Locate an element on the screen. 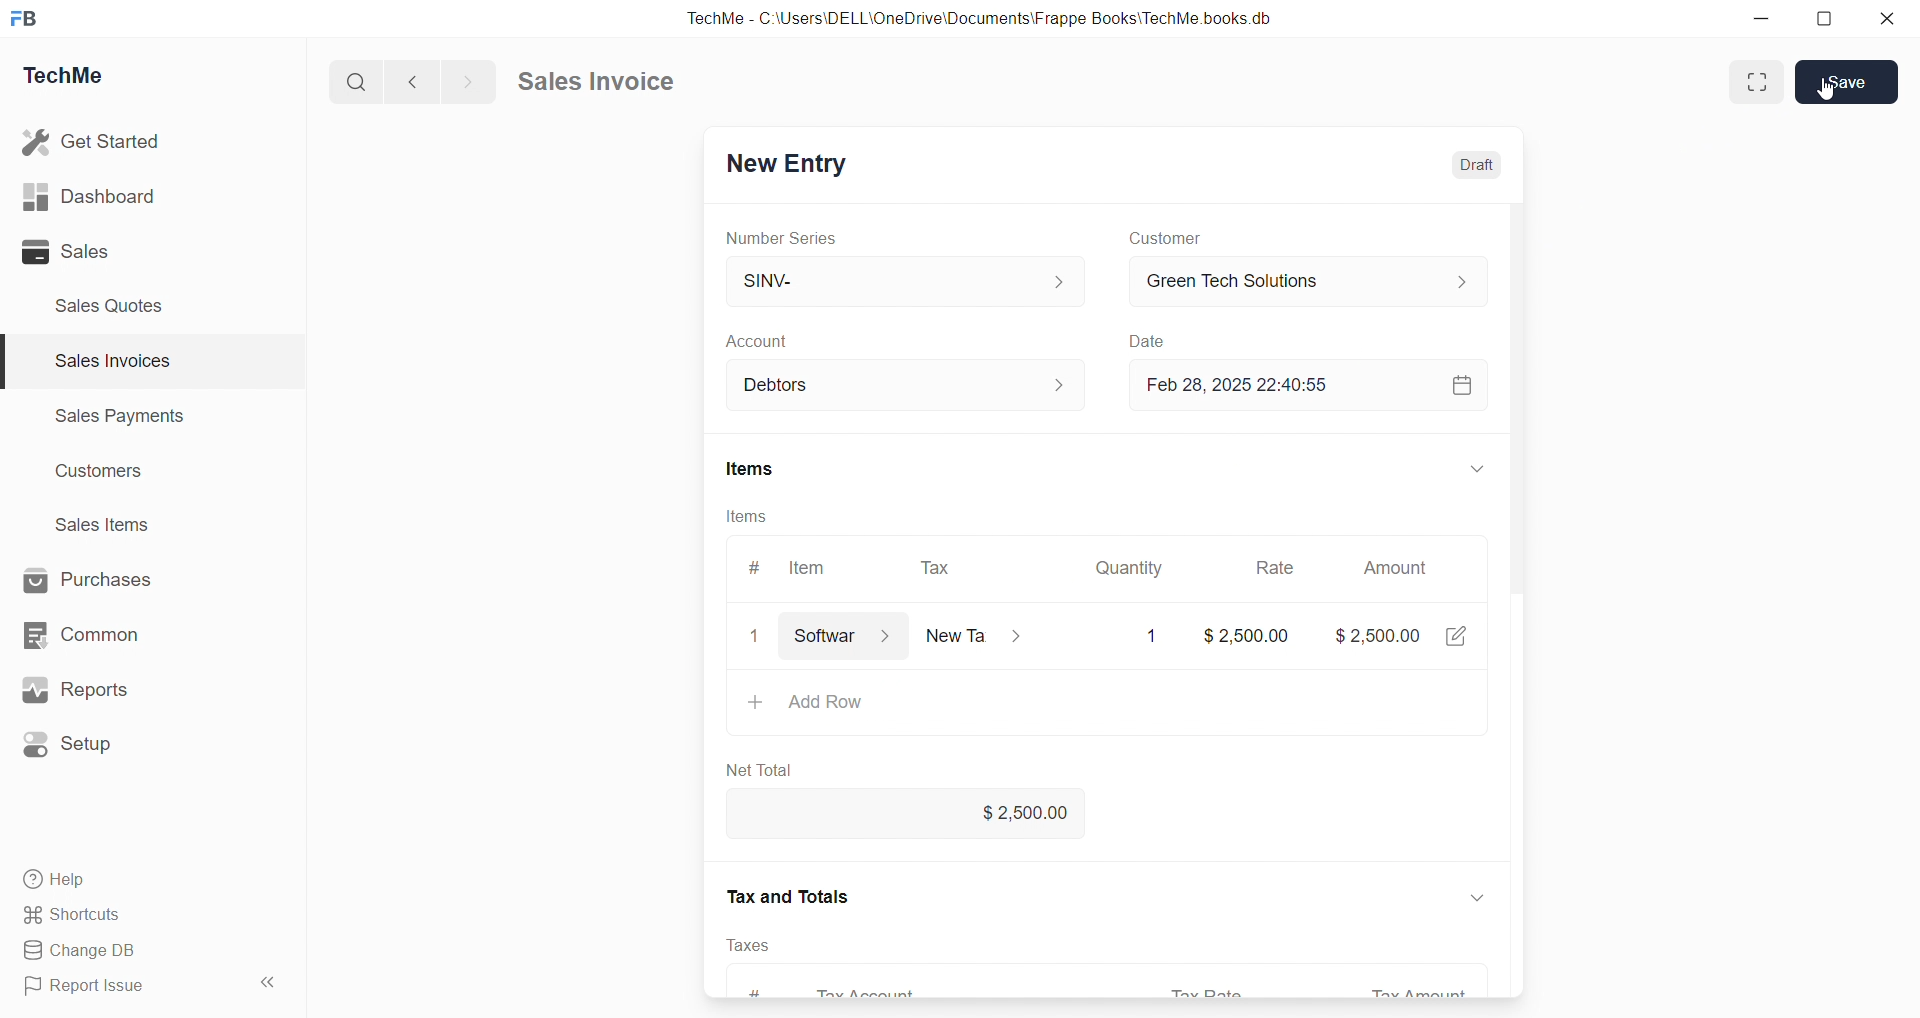 This screenshot has height=1018, width=1920. search is located at coordinates (353, 83).